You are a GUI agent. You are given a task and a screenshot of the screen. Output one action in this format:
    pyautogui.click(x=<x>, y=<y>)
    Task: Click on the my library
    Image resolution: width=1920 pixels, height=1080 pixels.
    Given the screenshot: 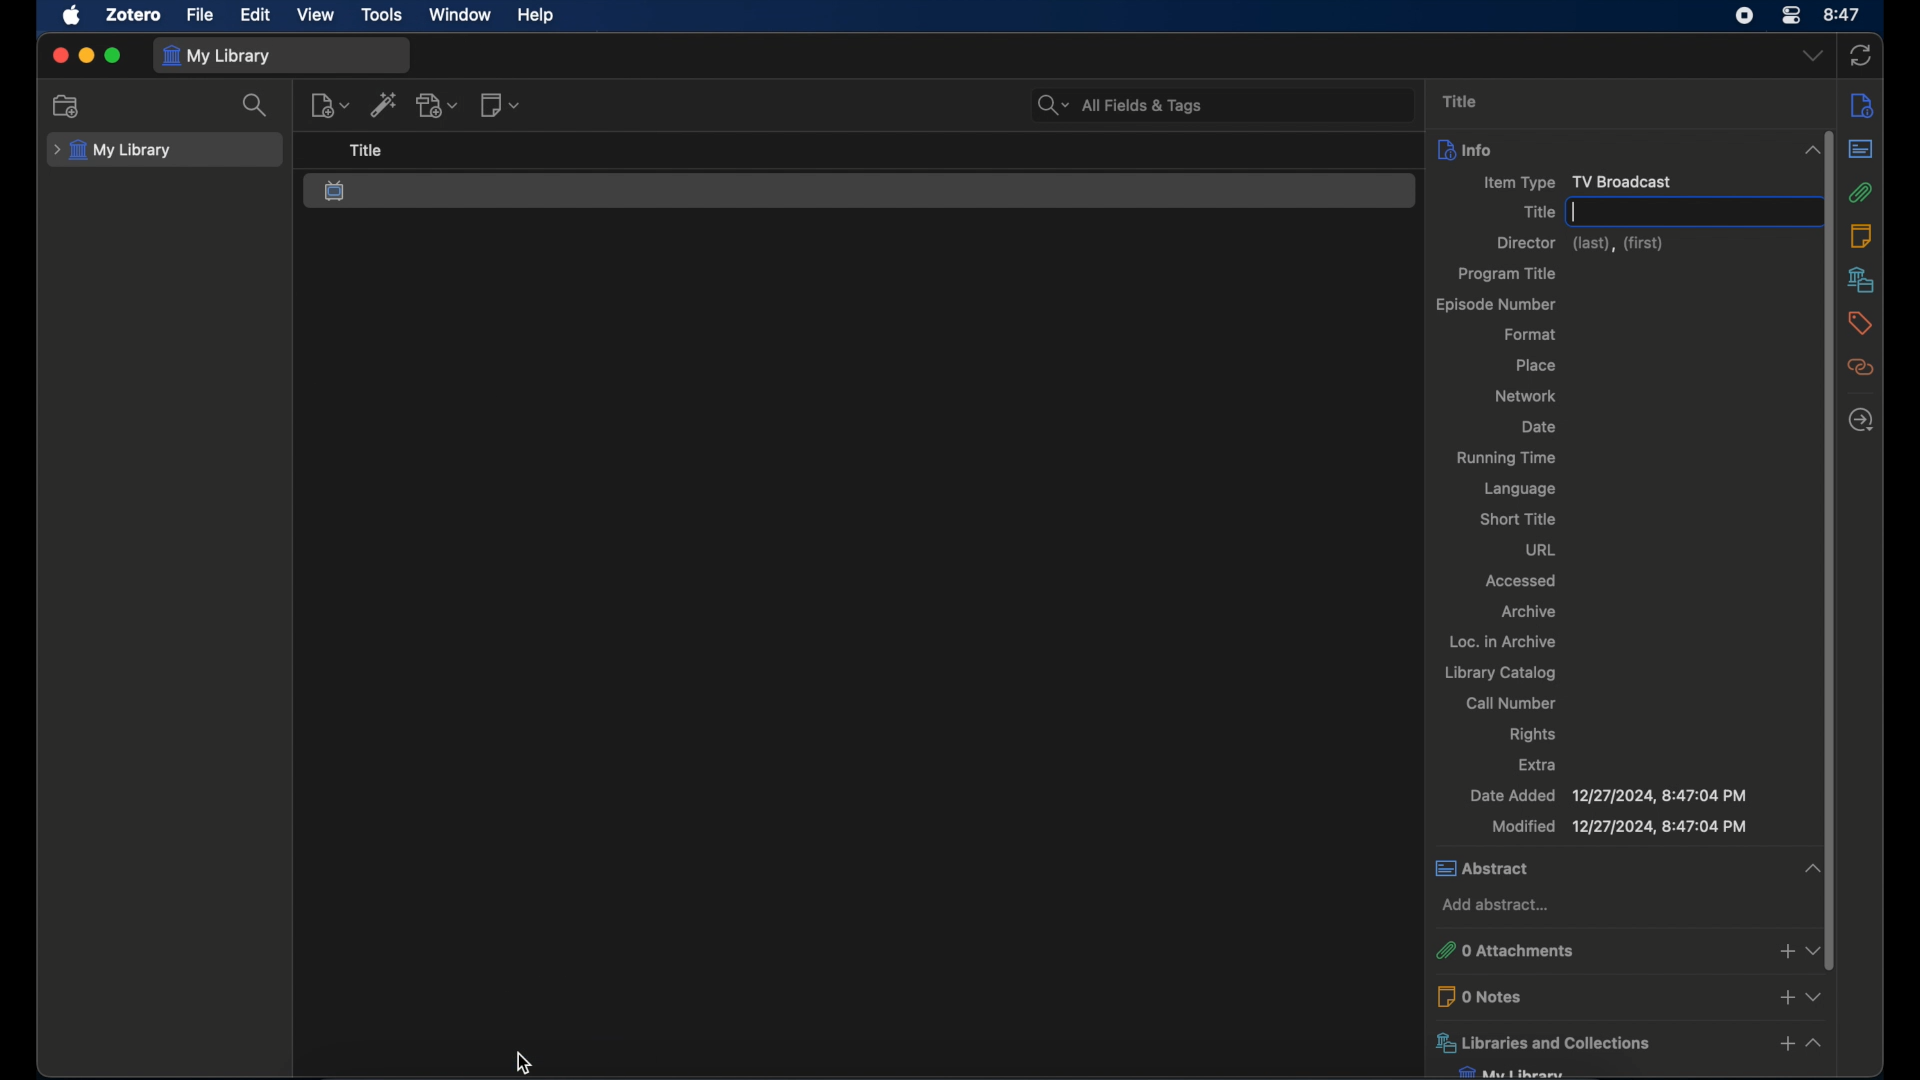 What is the action you would take?
    pyautogui.click(x=217, y=57)
    